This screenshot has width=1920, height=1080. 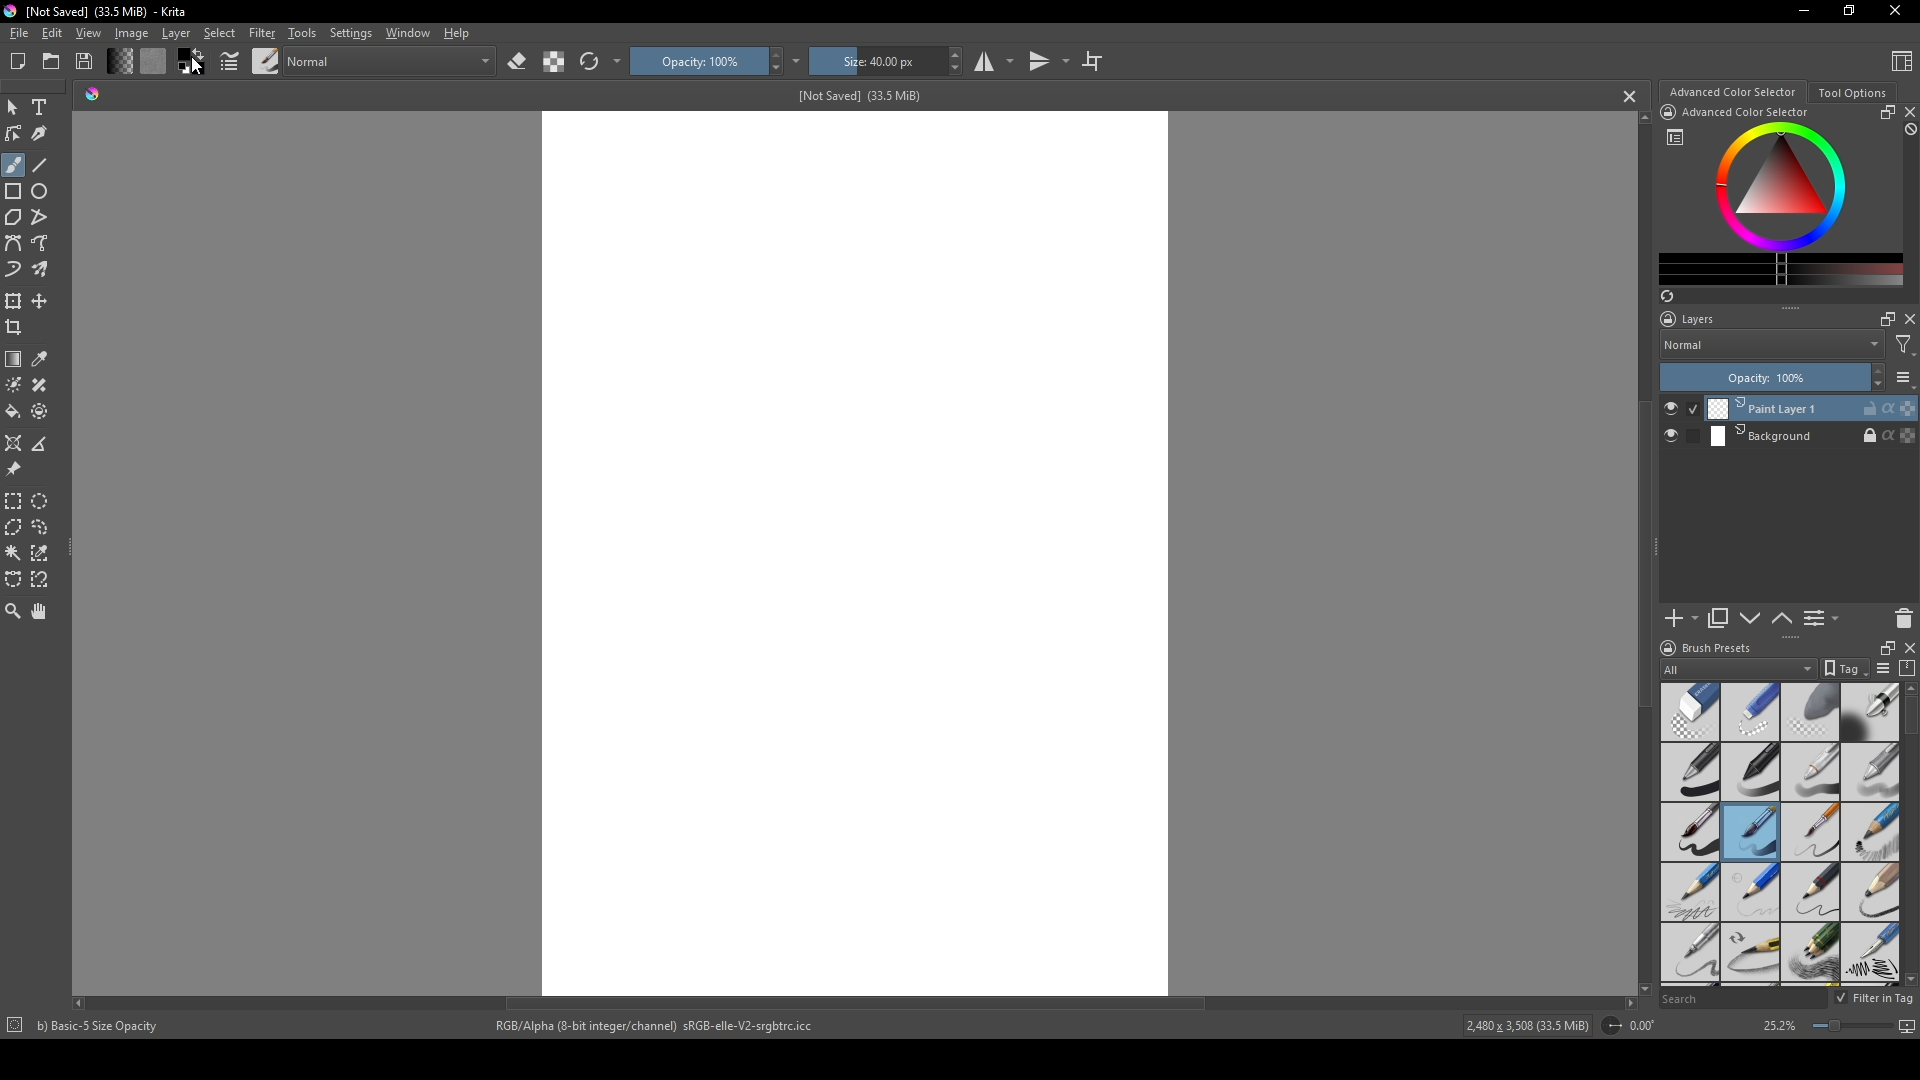 I want to click on transitions, so click(x=1049, y=62).